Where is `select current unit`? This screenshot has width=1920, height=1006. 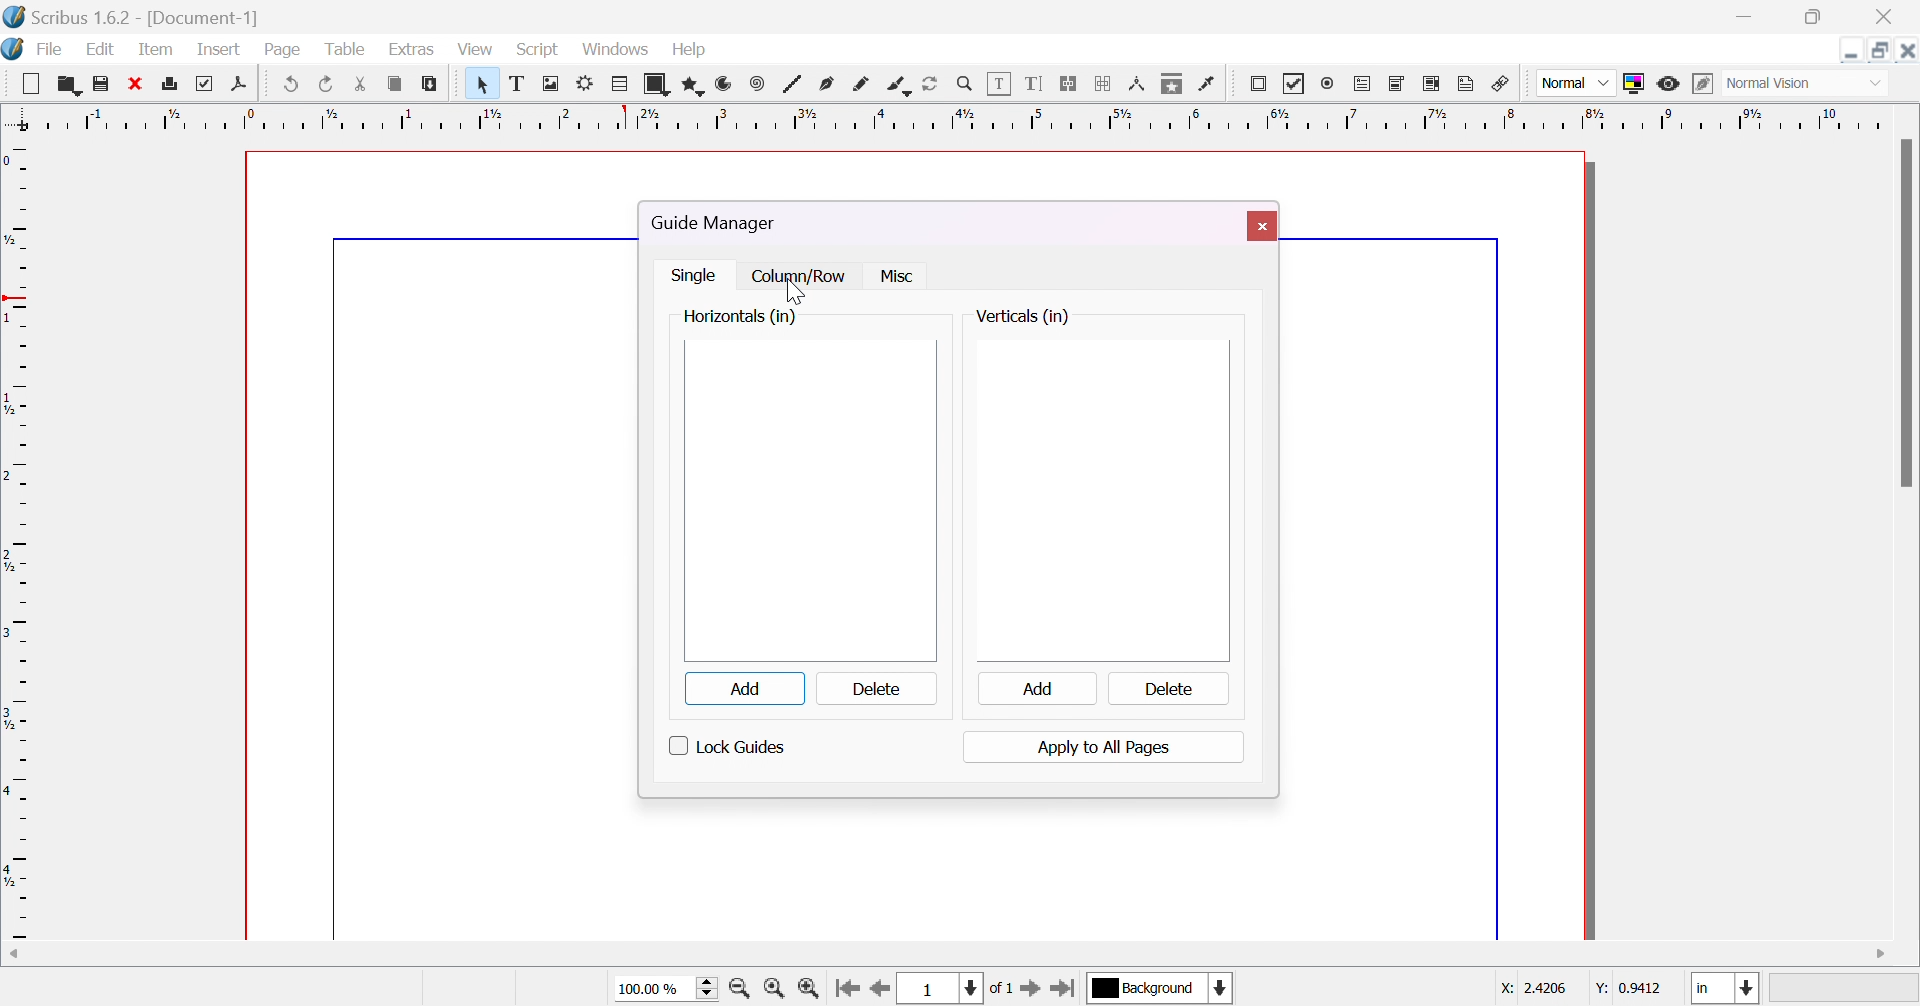 select current unit is located at coordinates (1727, 989).